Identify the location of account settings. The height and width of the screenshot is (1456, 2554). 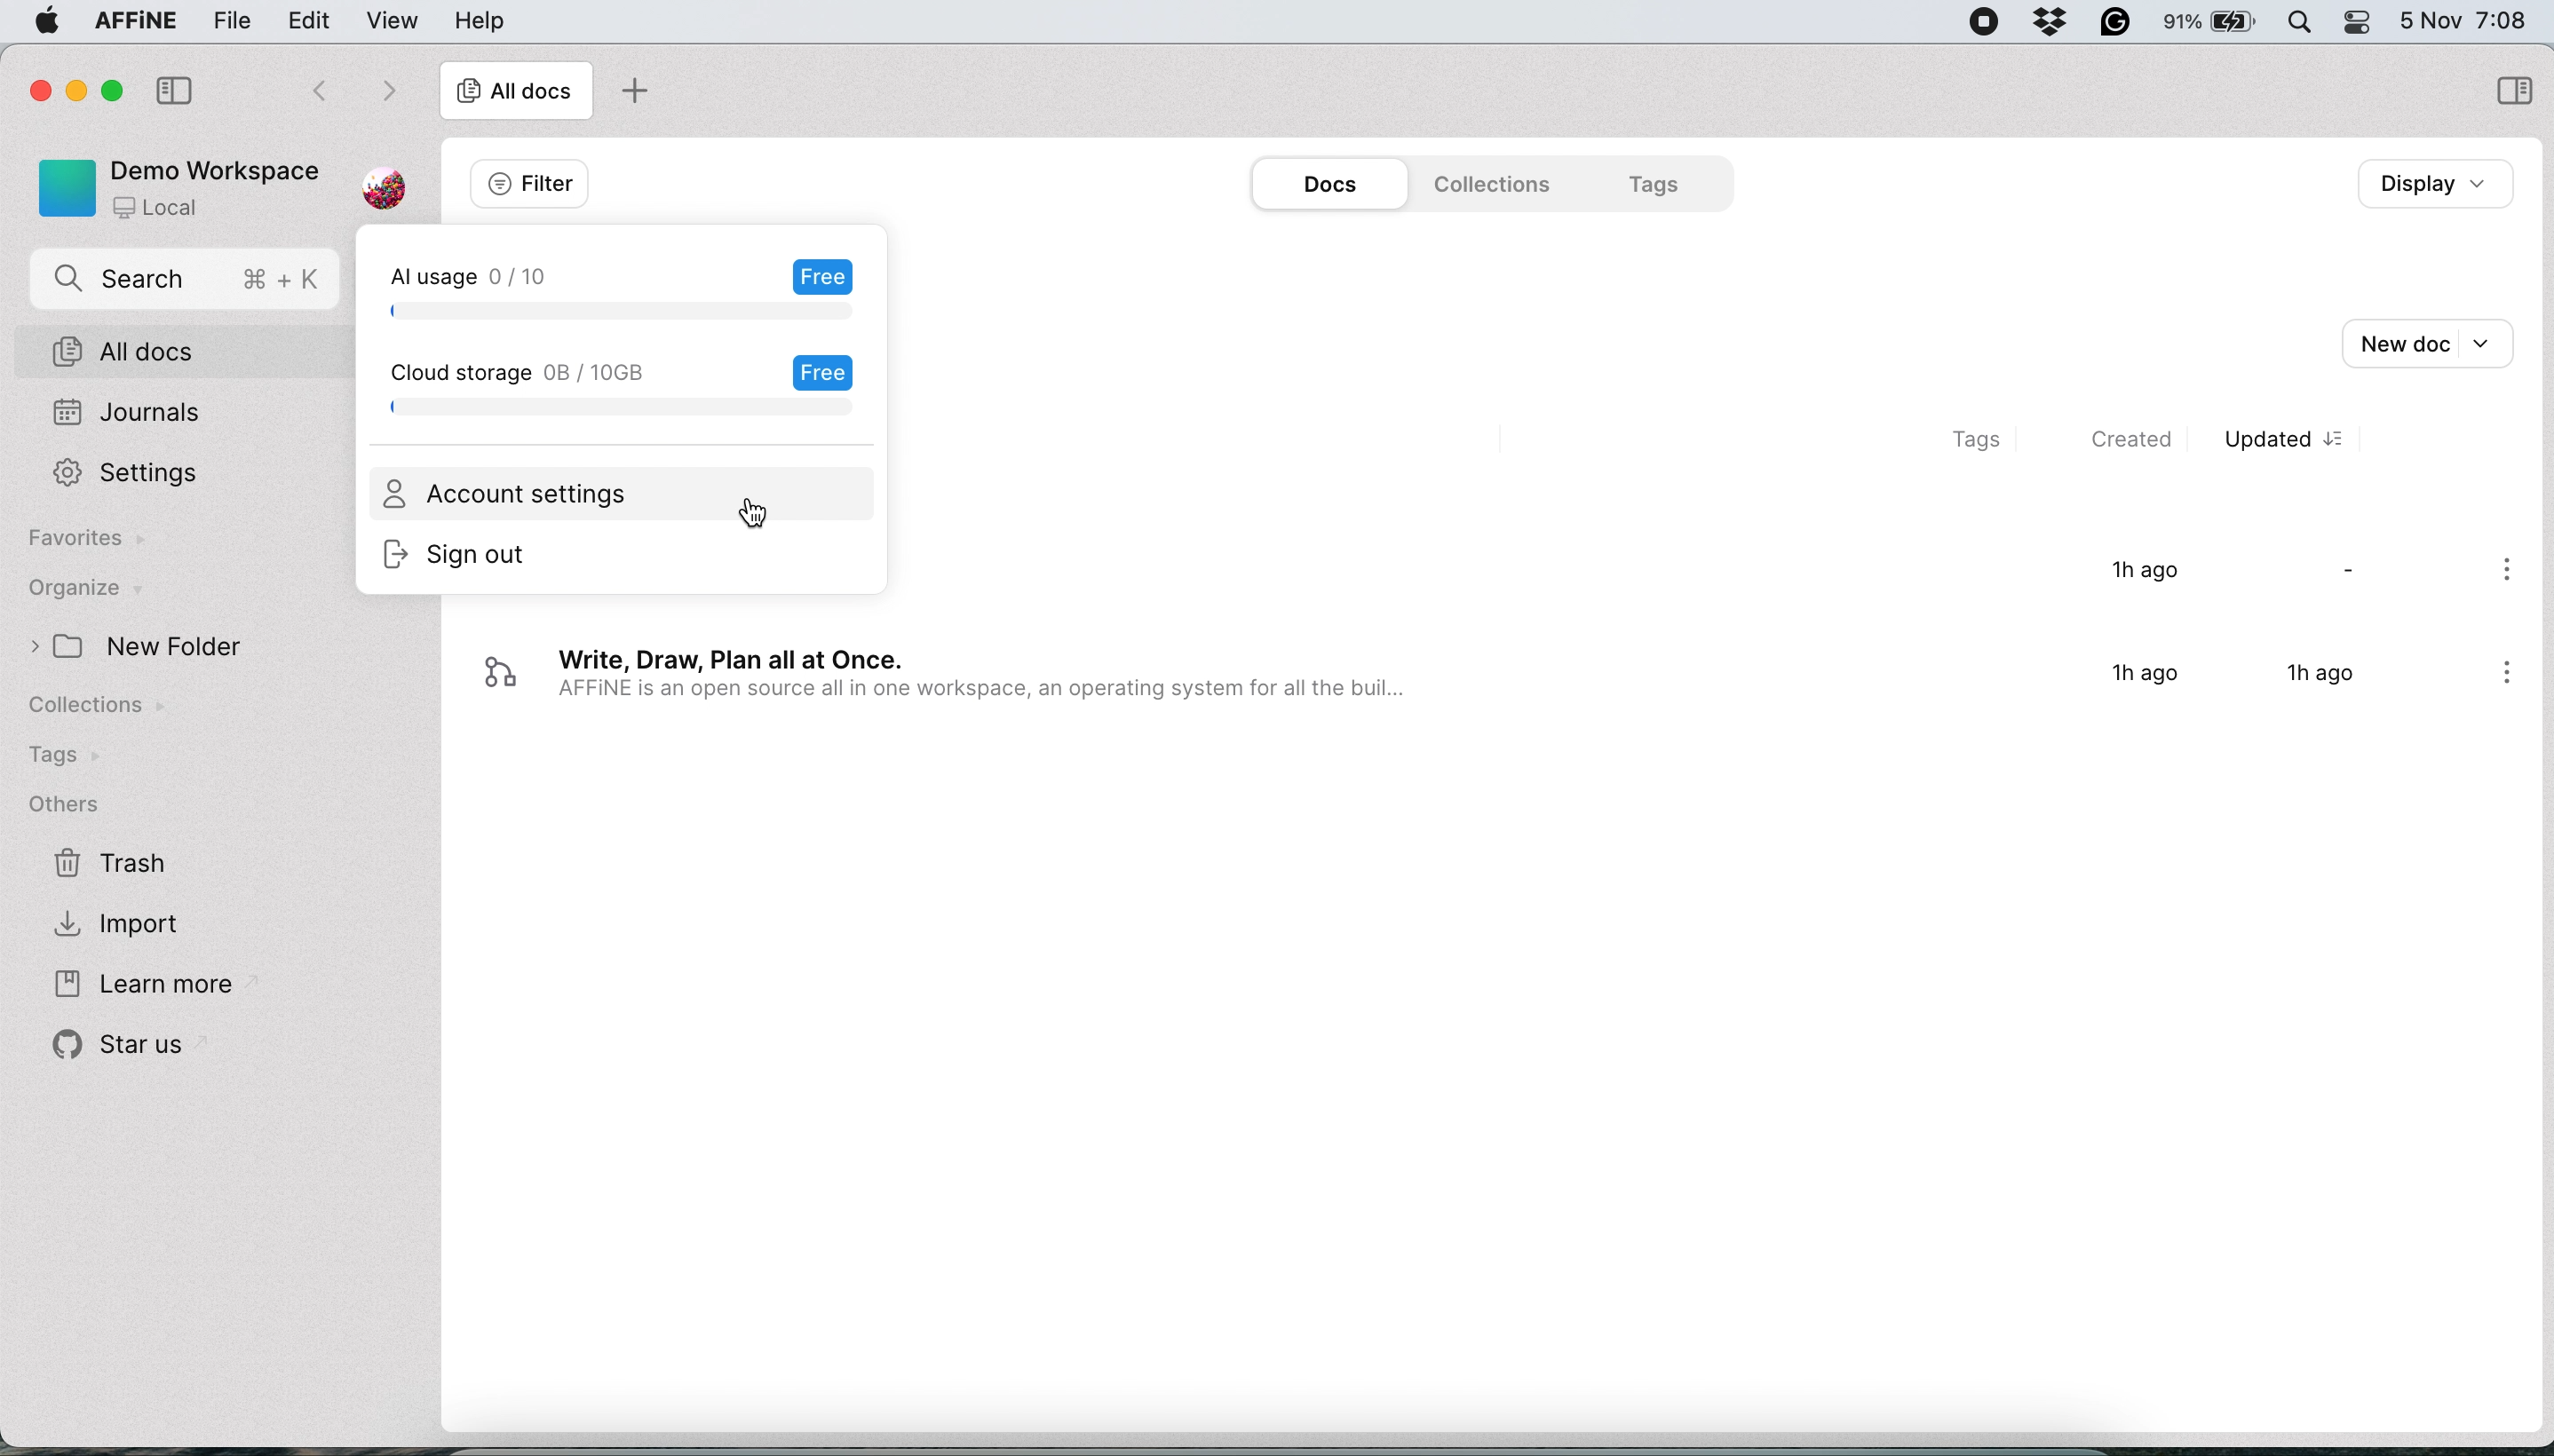
(511, 496).